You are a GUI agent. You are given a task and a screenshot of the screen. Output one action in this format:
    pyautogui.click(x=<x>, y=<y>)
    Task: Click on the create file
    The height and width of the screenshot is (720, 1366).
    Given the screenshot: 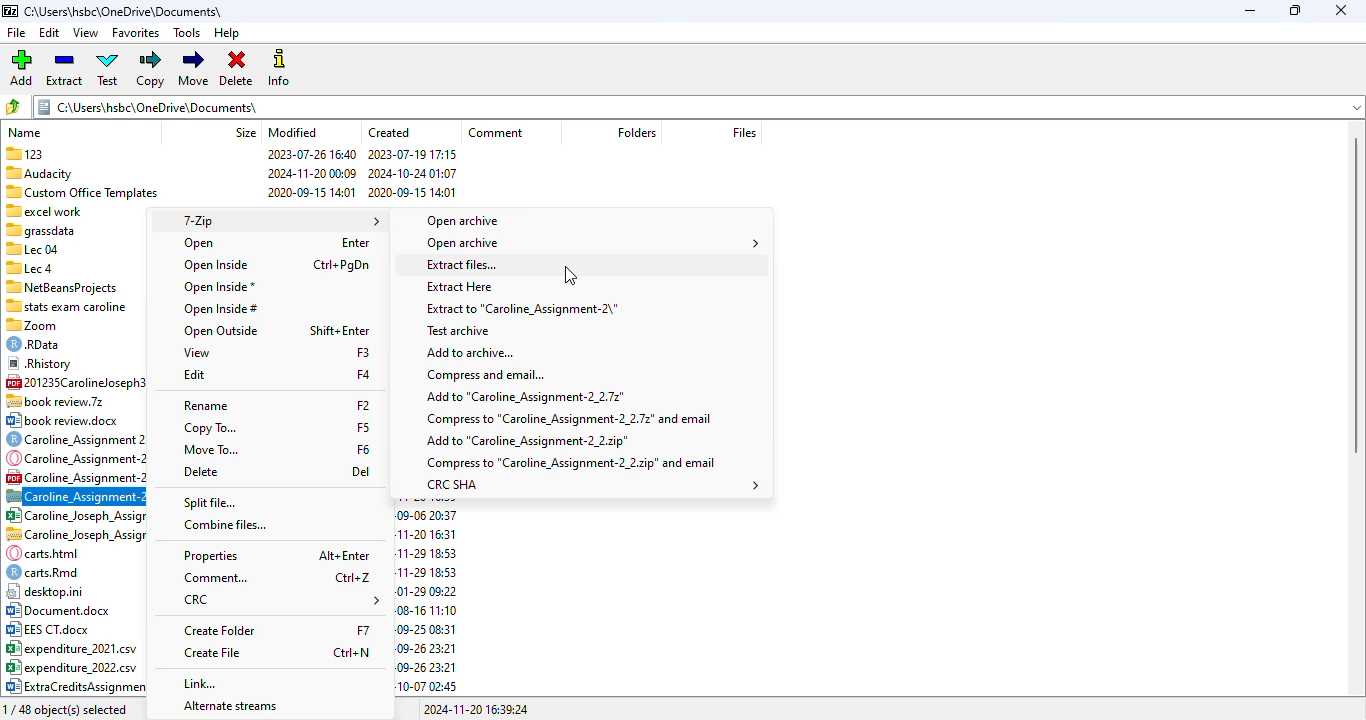 What is the action you would take?
    pyautogui.click(x=212, y=653)
    